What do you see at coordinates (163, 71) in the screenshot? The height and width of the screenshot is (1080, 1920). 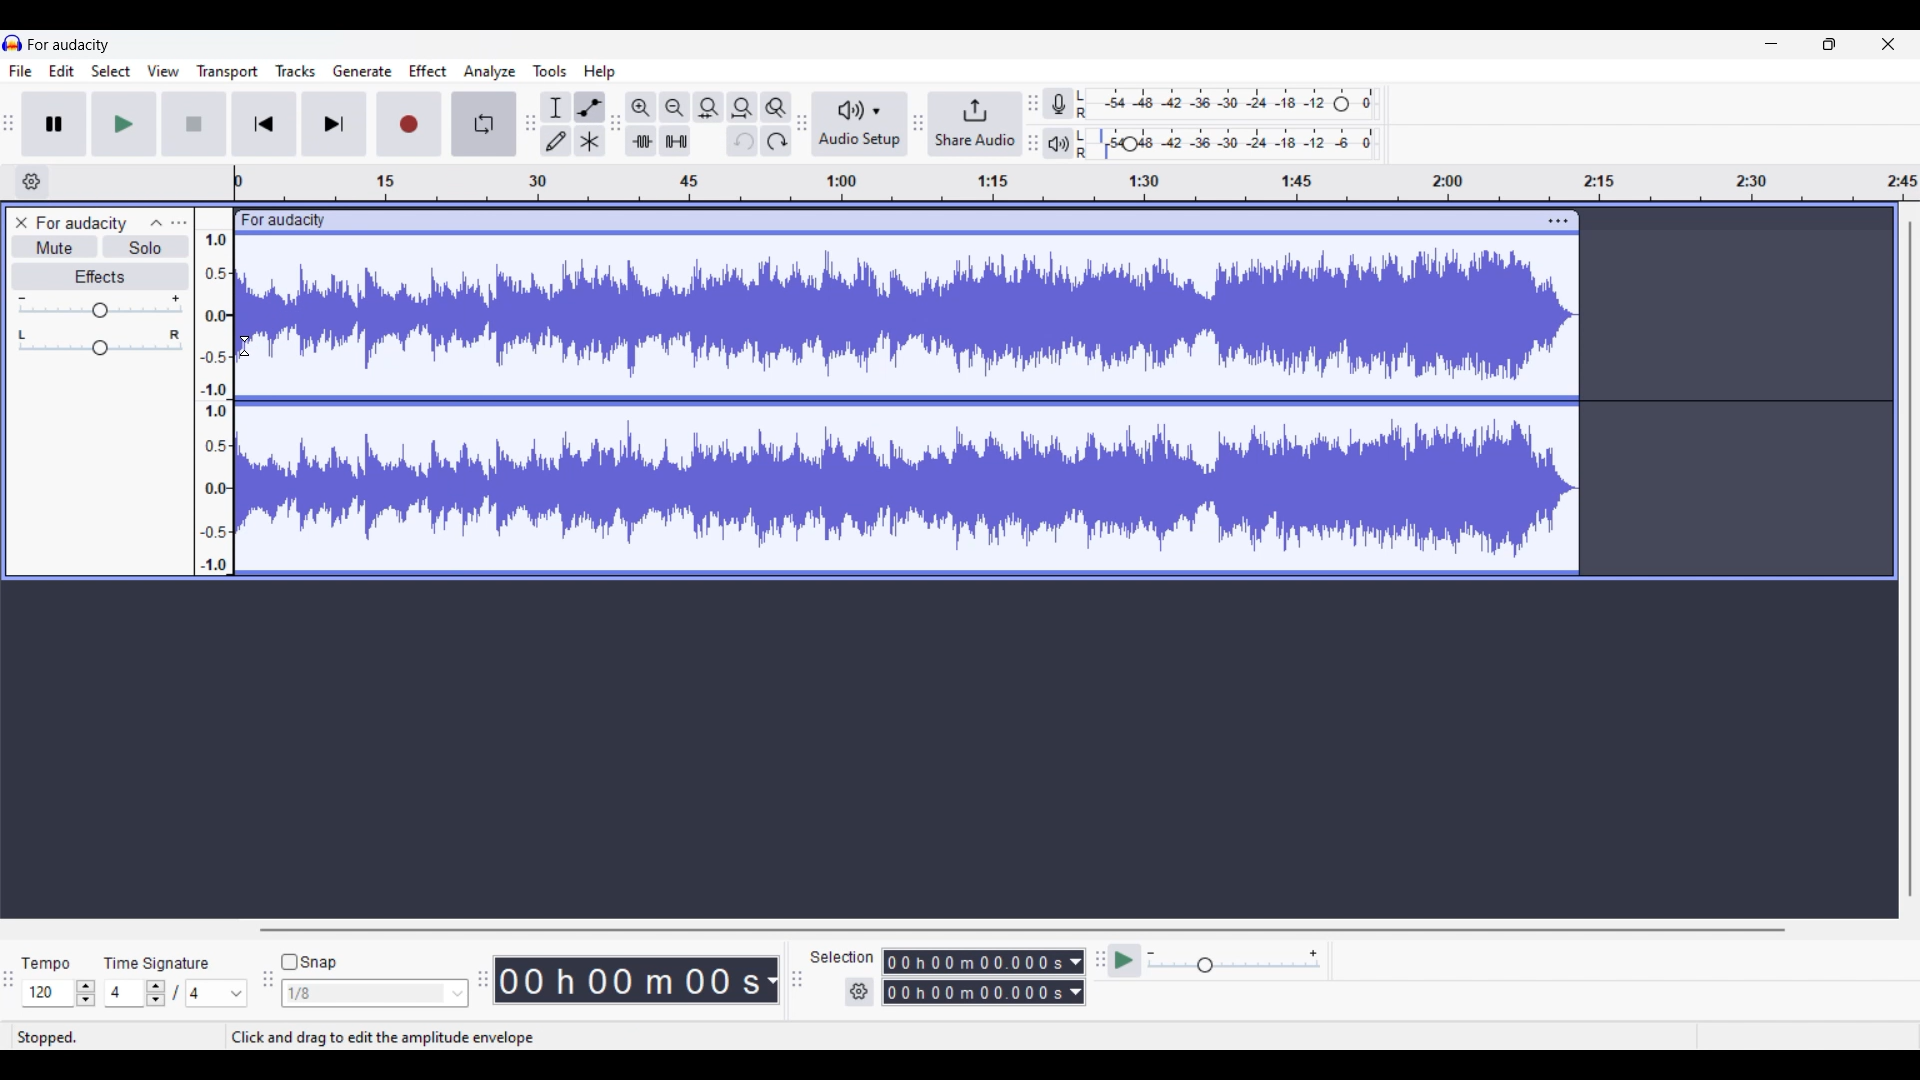 I see `View` at bounding box center [163, 71].